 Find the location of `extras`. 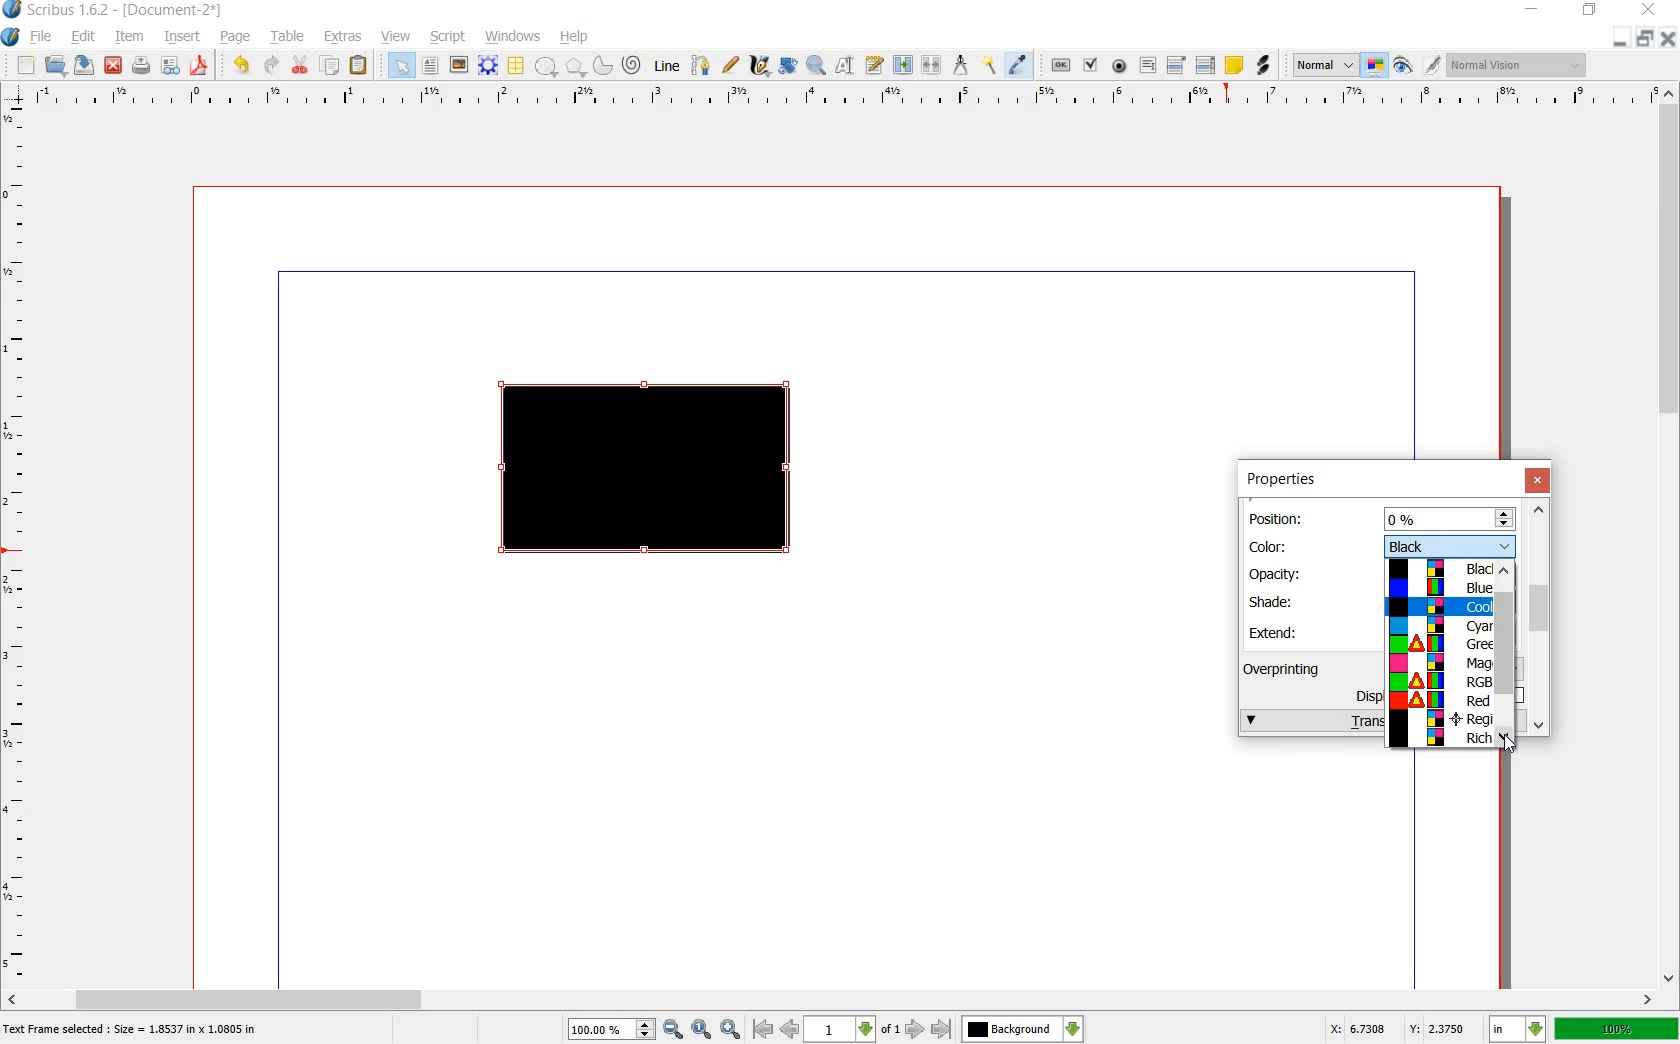

extras is located at coordinates (343, 37).